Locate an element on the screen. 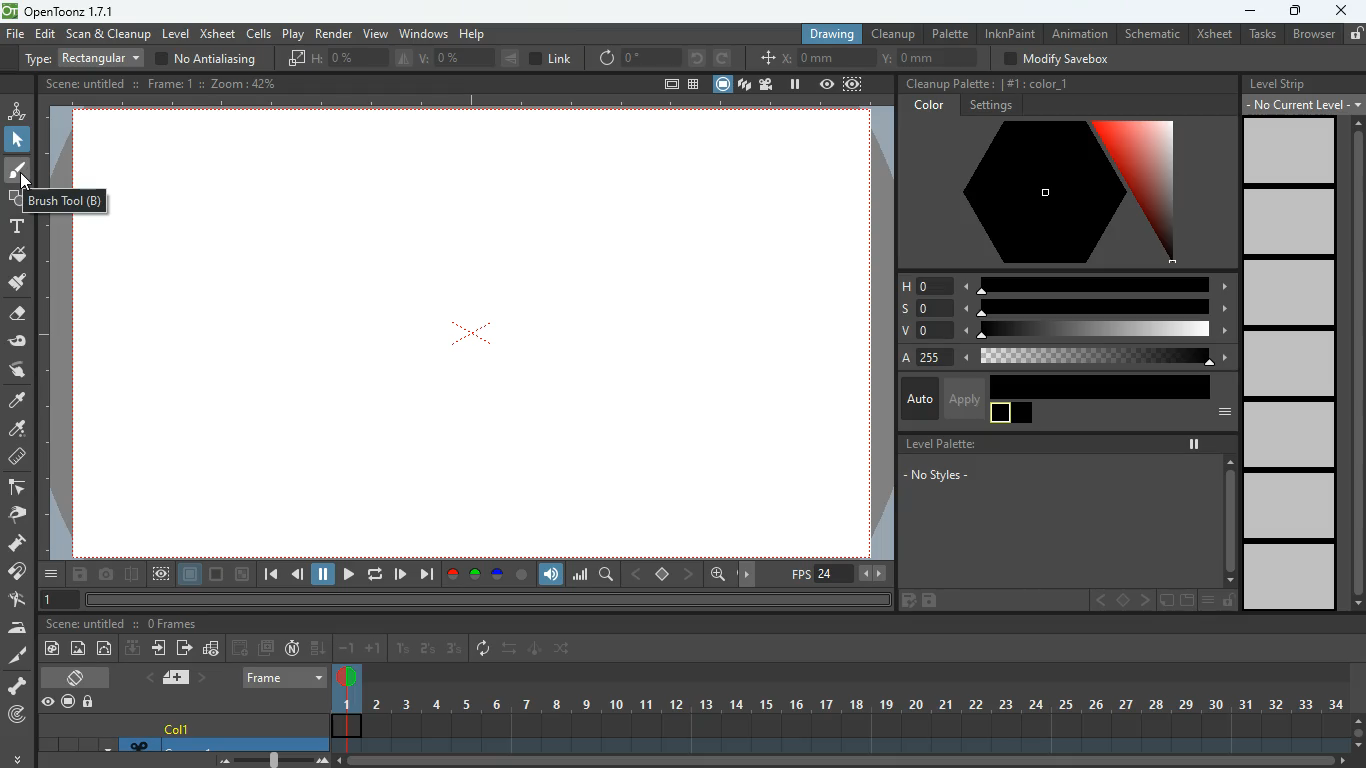 This screenshot has height=768, width=1366. pause is located at coordinates (324, 575).